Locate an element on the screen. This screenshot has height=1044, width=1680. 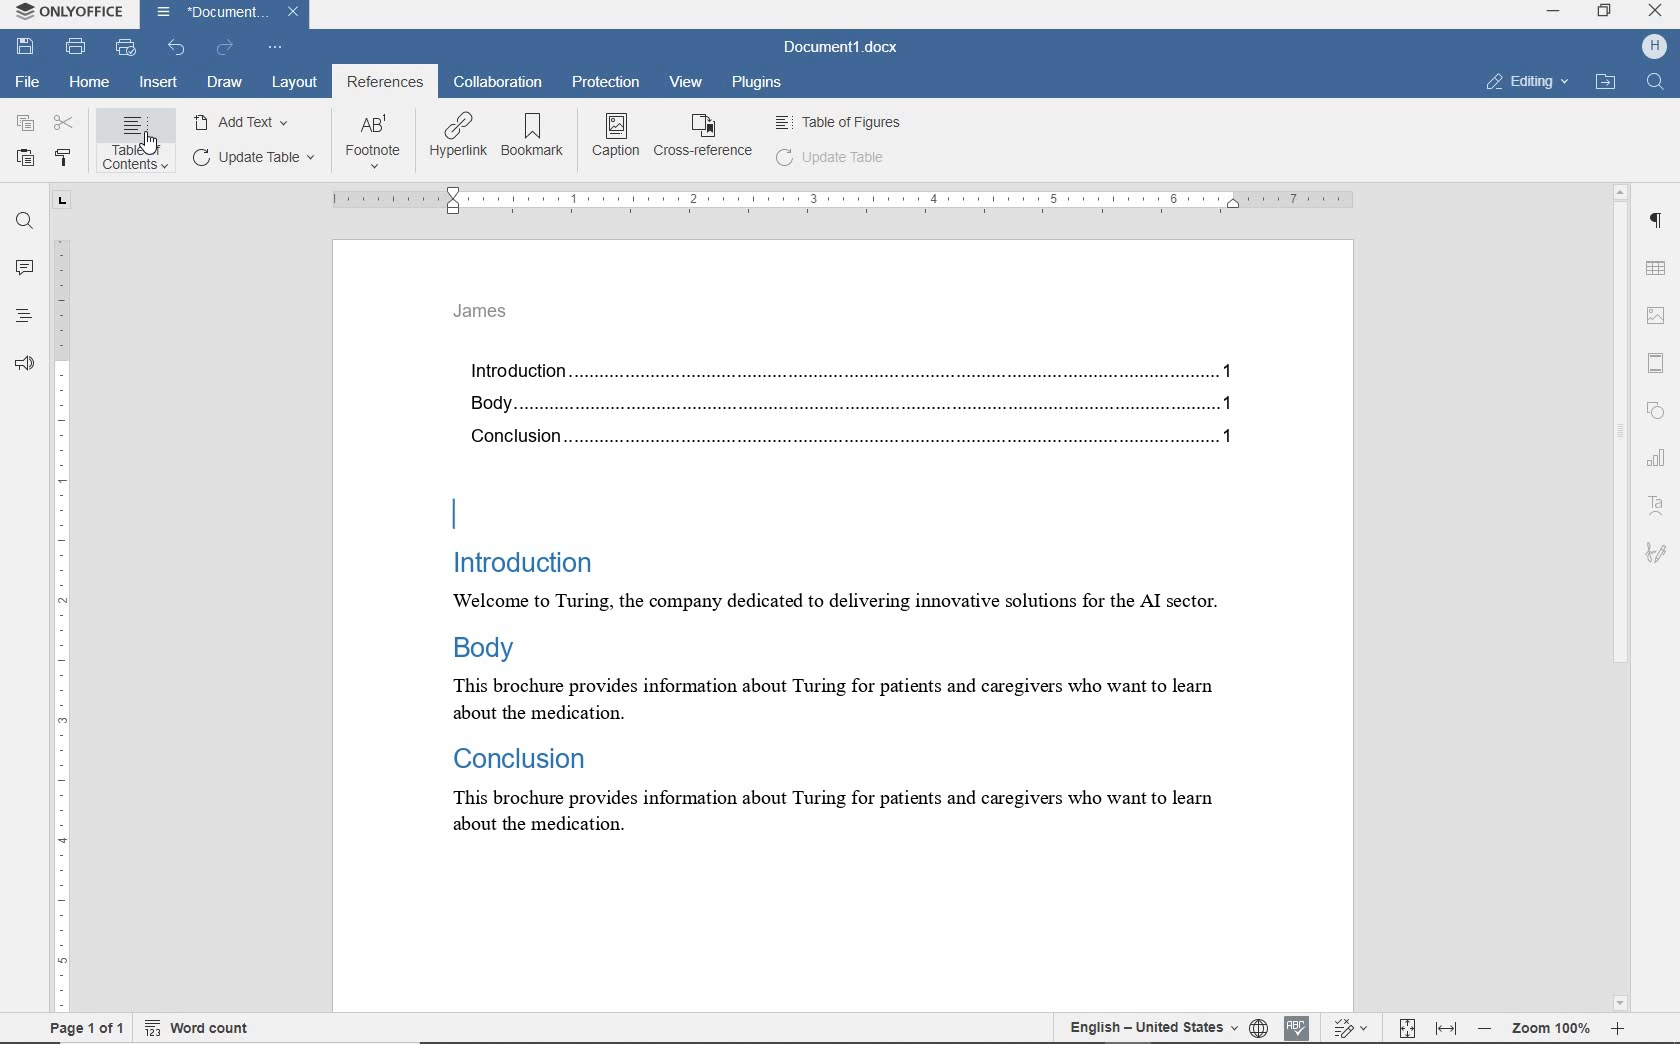
quick print is located at coordinates (127, 48).